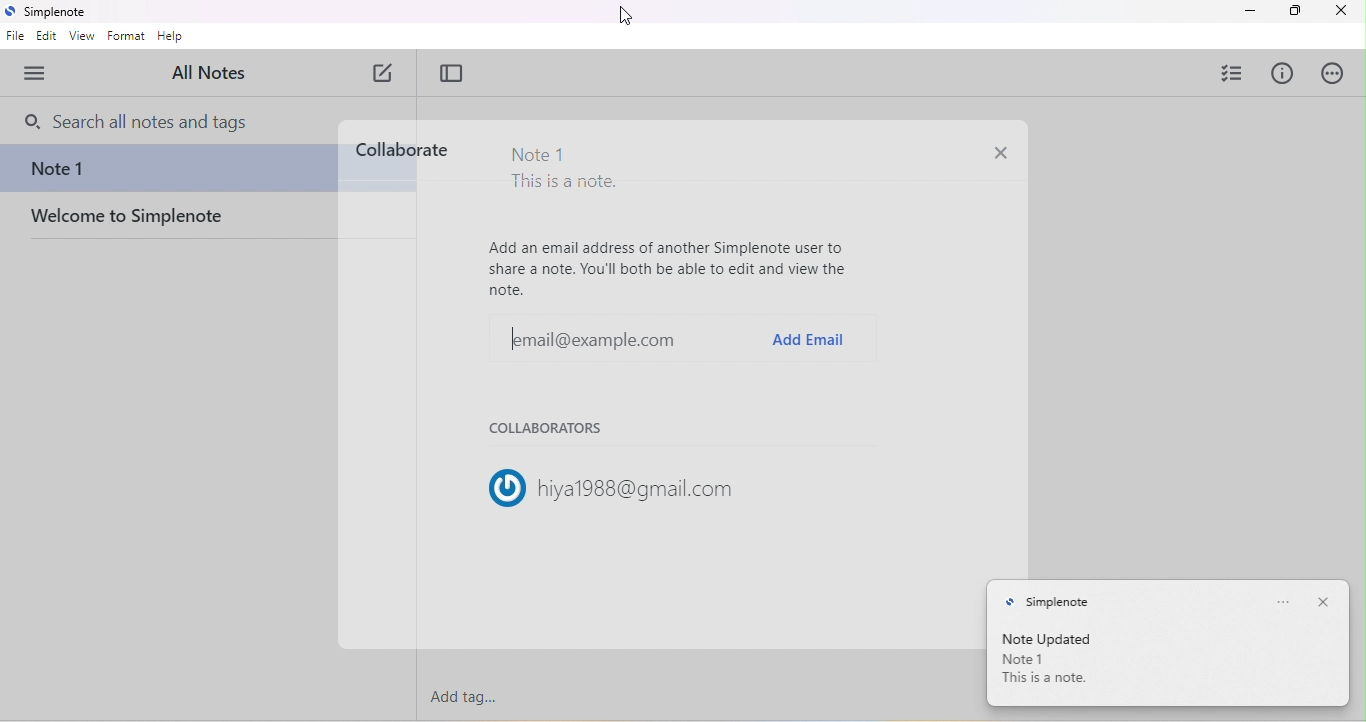 The width and height of the screenshot is (1366, 722). I want to click on close, so click(1324, 599).